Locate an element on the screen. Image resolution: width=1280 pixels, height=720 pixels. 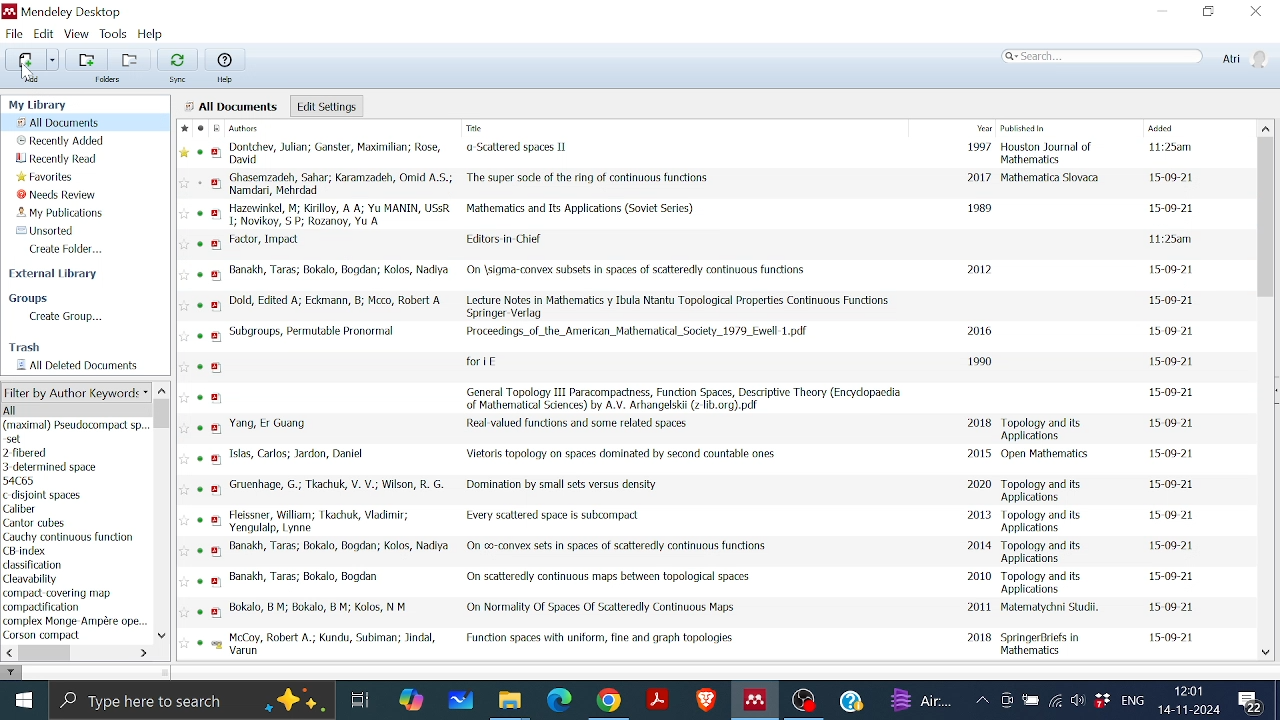
date is located at coordinates (1172, 392).